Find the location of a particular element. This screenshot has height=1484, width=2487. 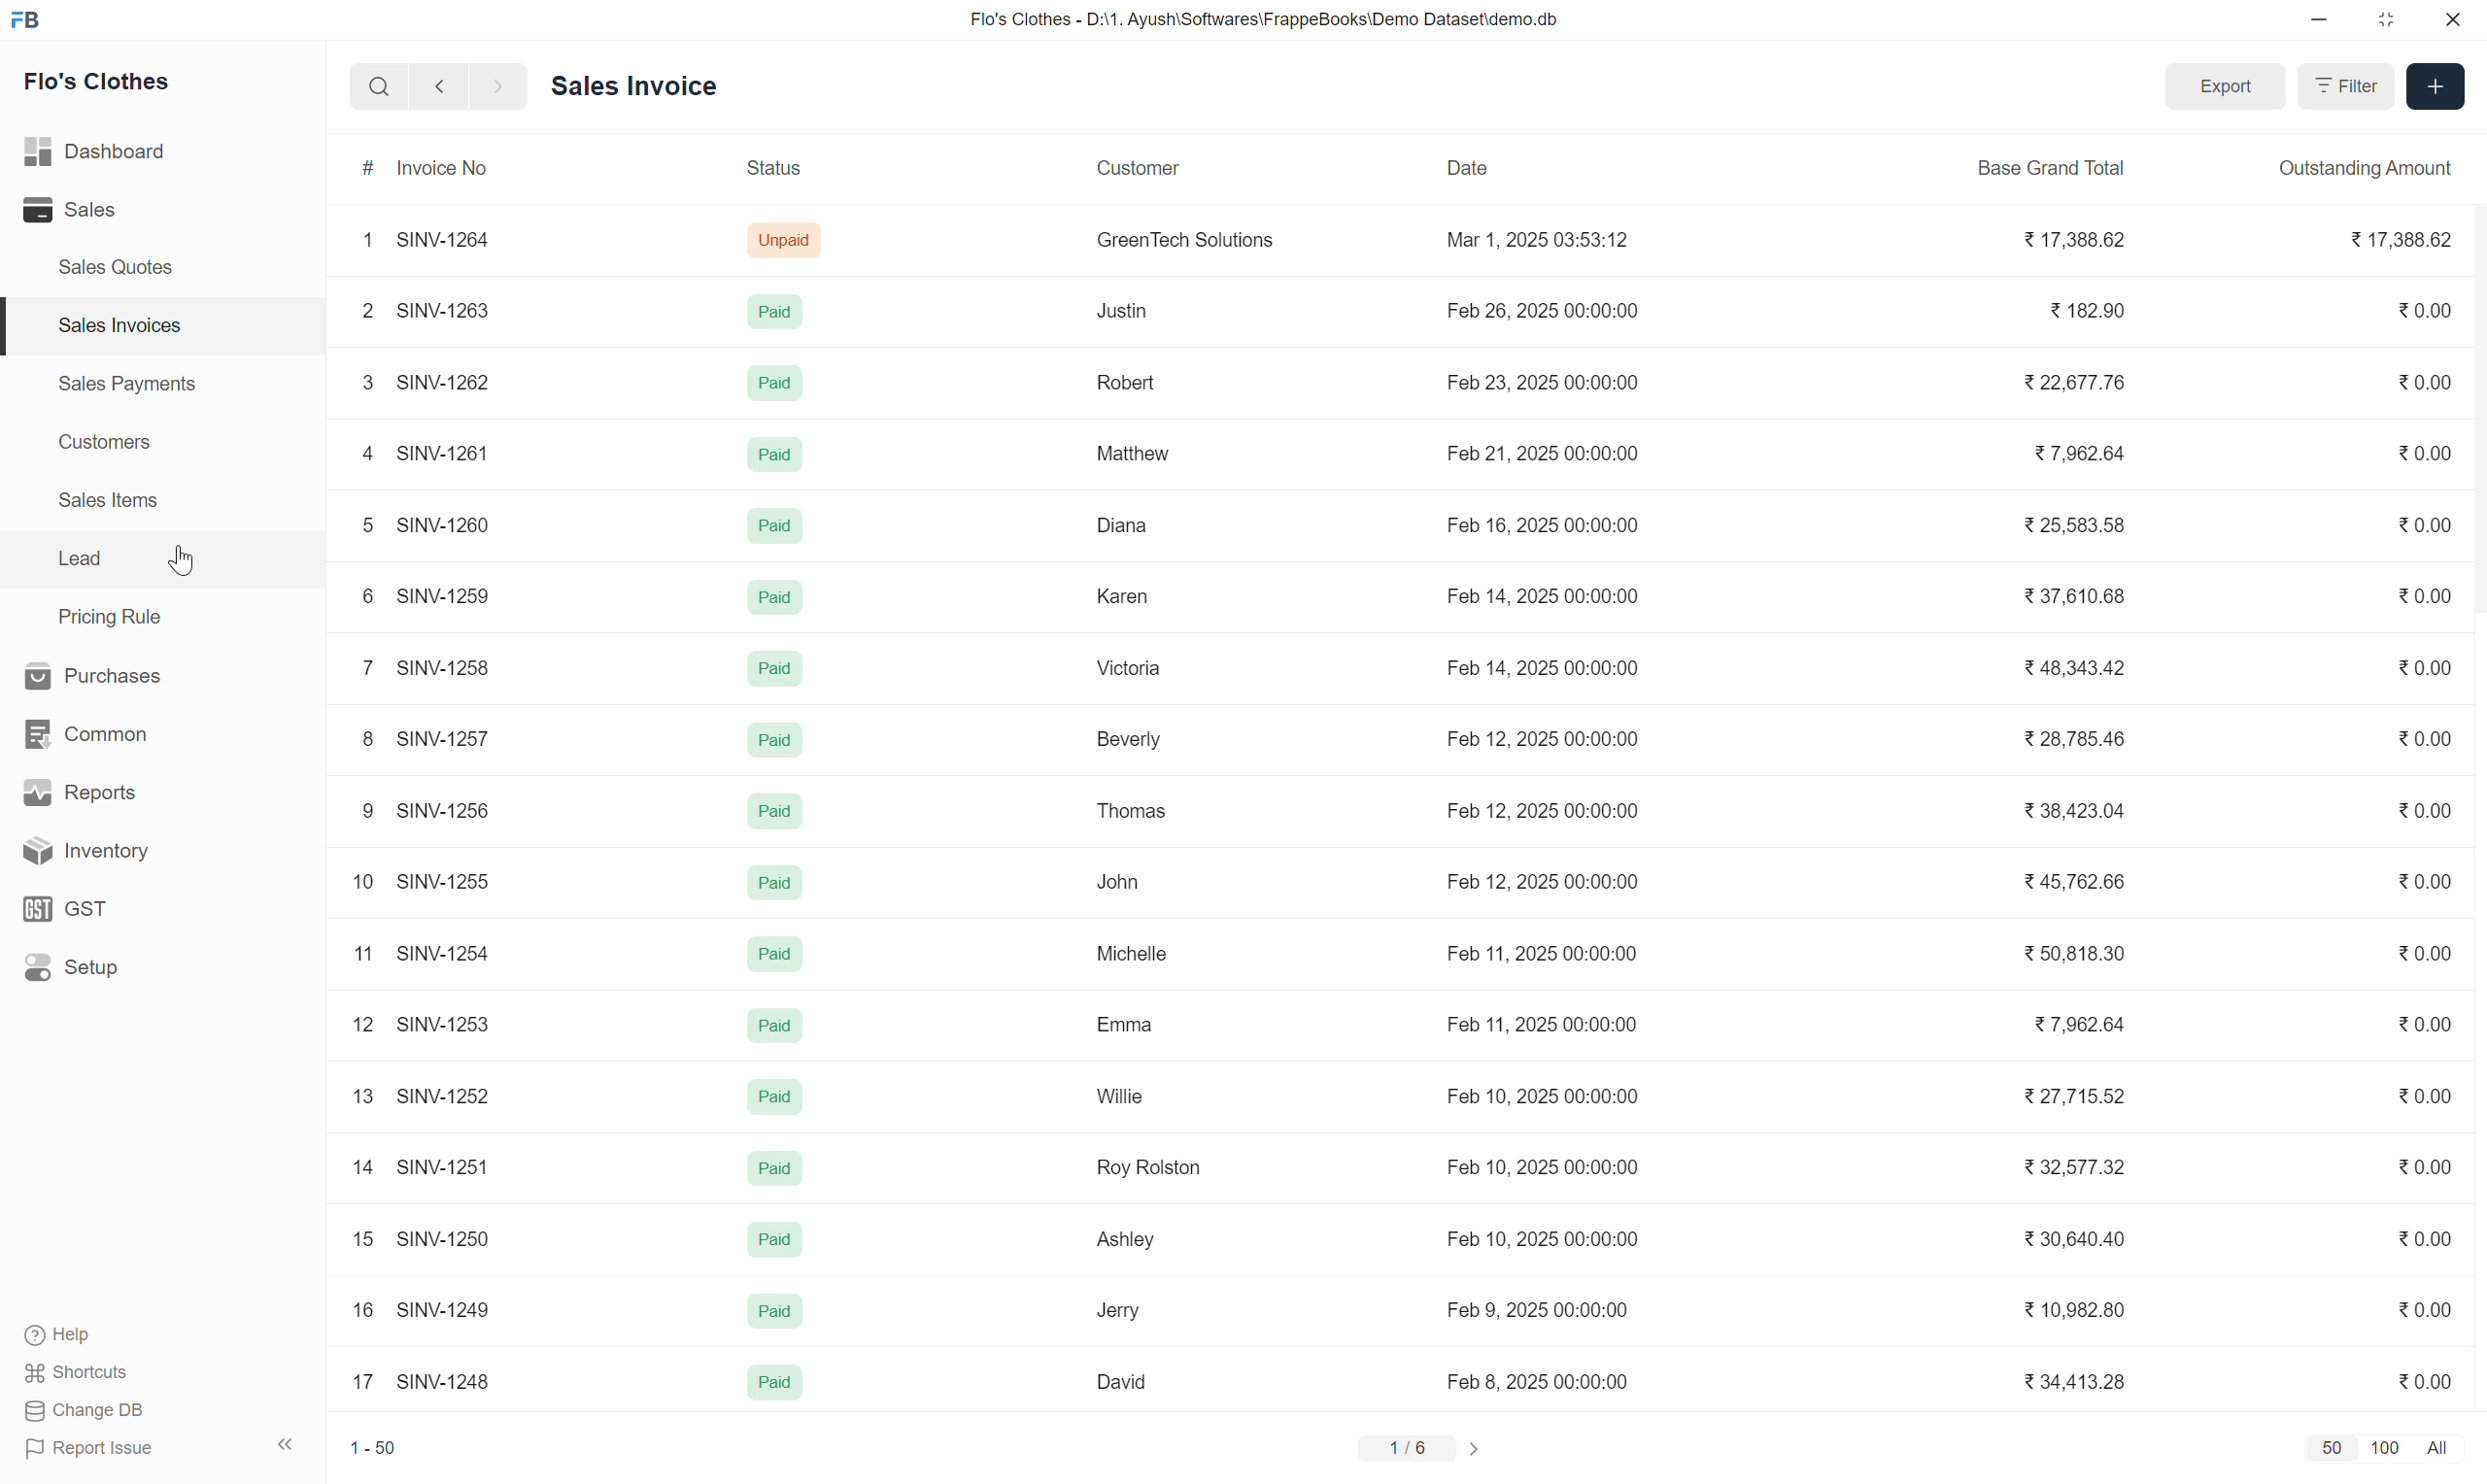

14 is located at coordinates (358, 1165).